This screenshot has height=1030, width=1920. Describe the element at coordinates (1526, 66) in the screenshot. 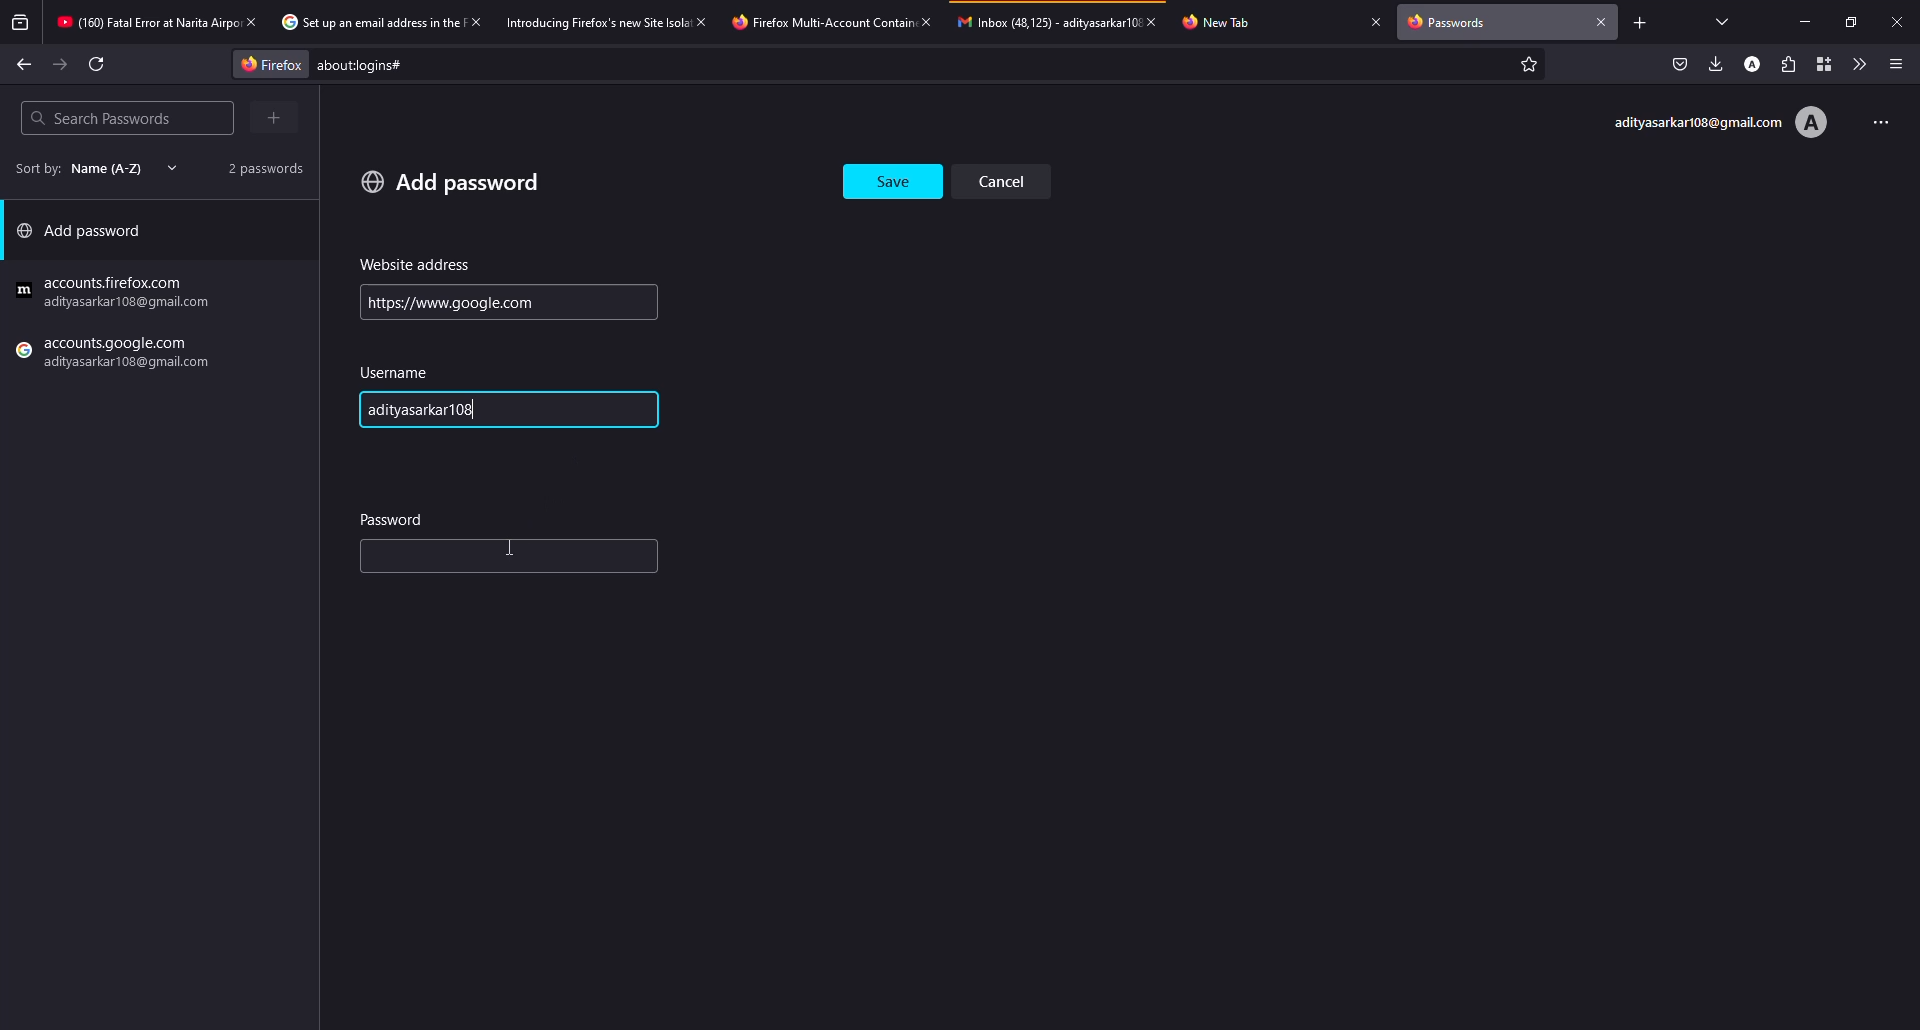

I see `favorites` at that location.